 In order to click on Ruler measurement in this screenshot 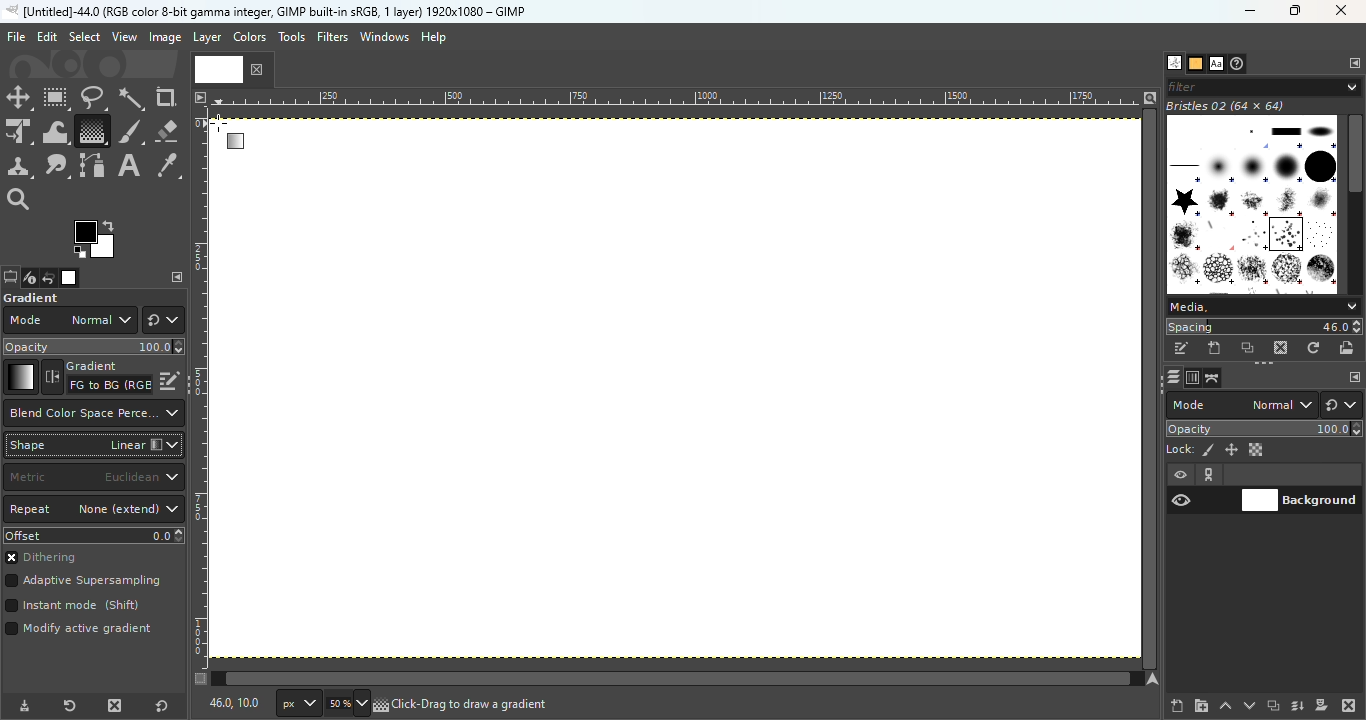, I will do `click(295, 704)`.